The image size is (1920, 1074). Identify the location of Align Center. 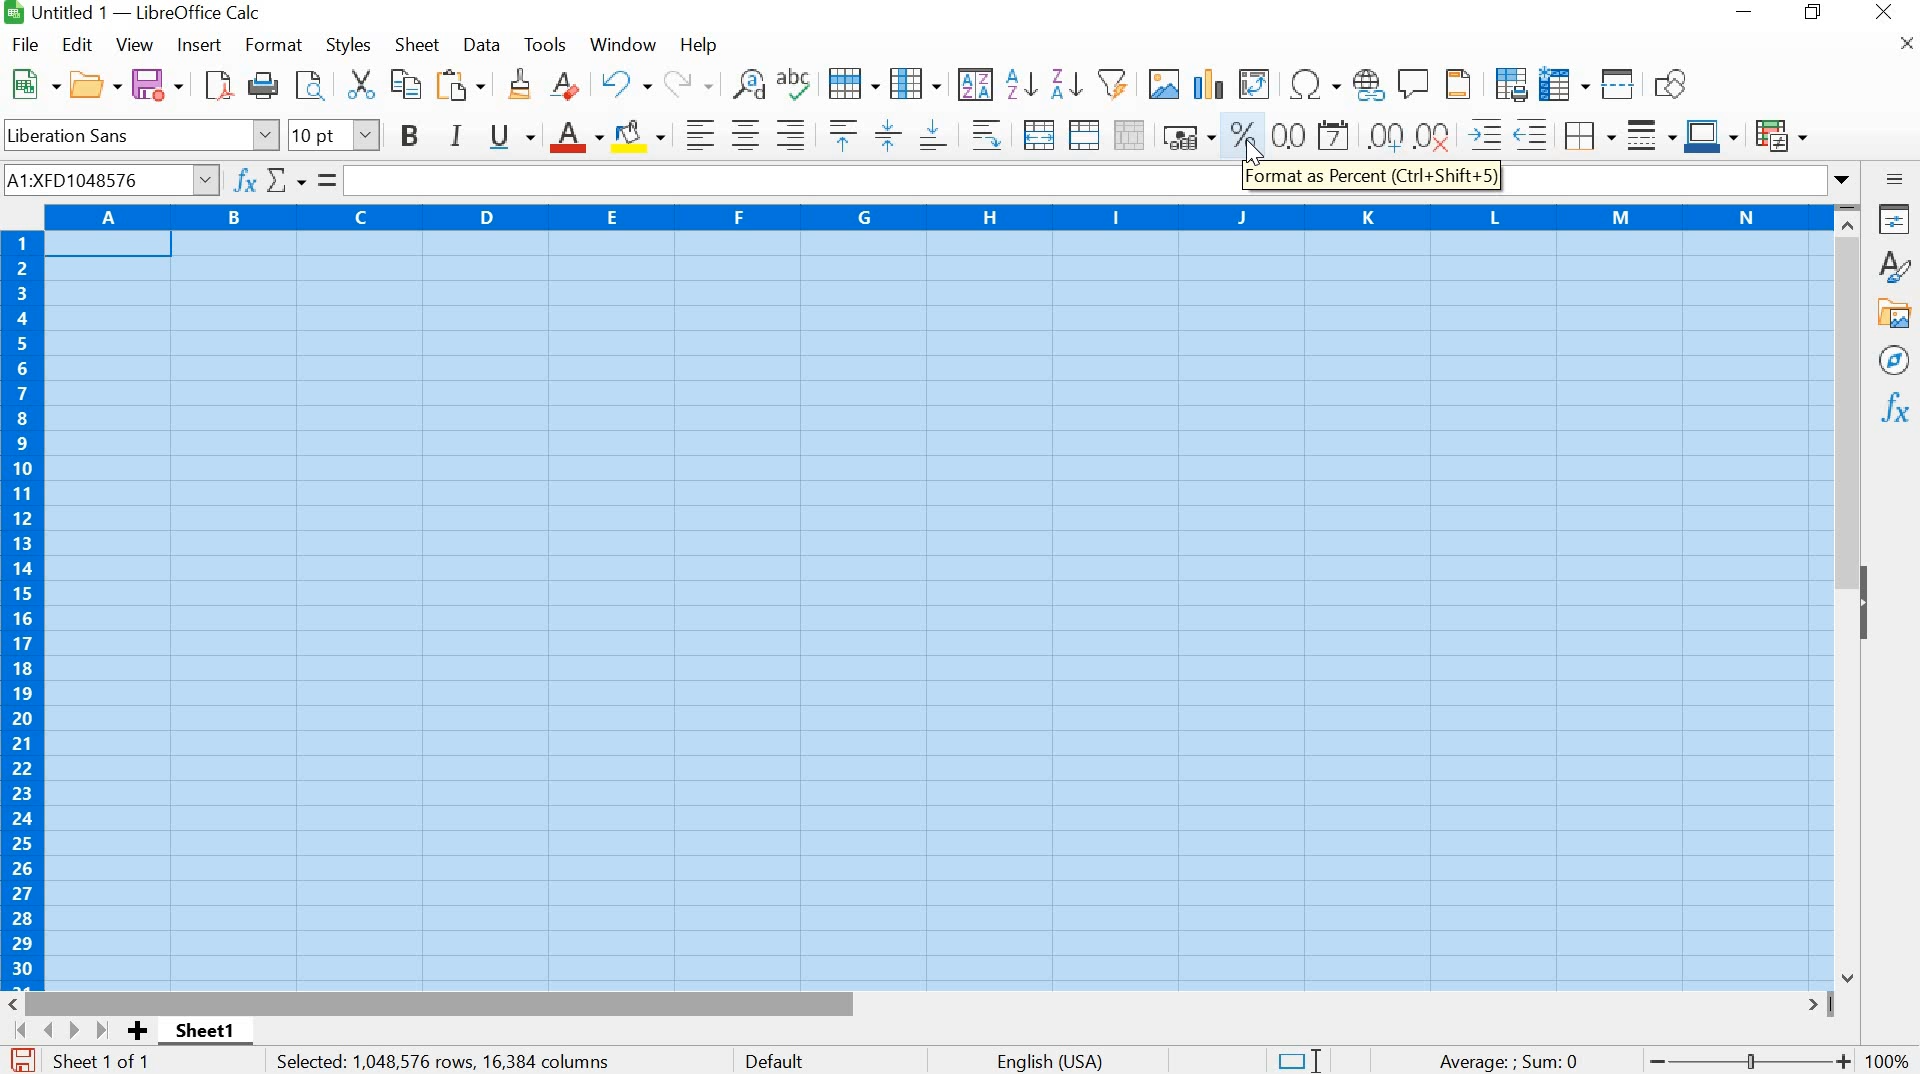
(745, 136).